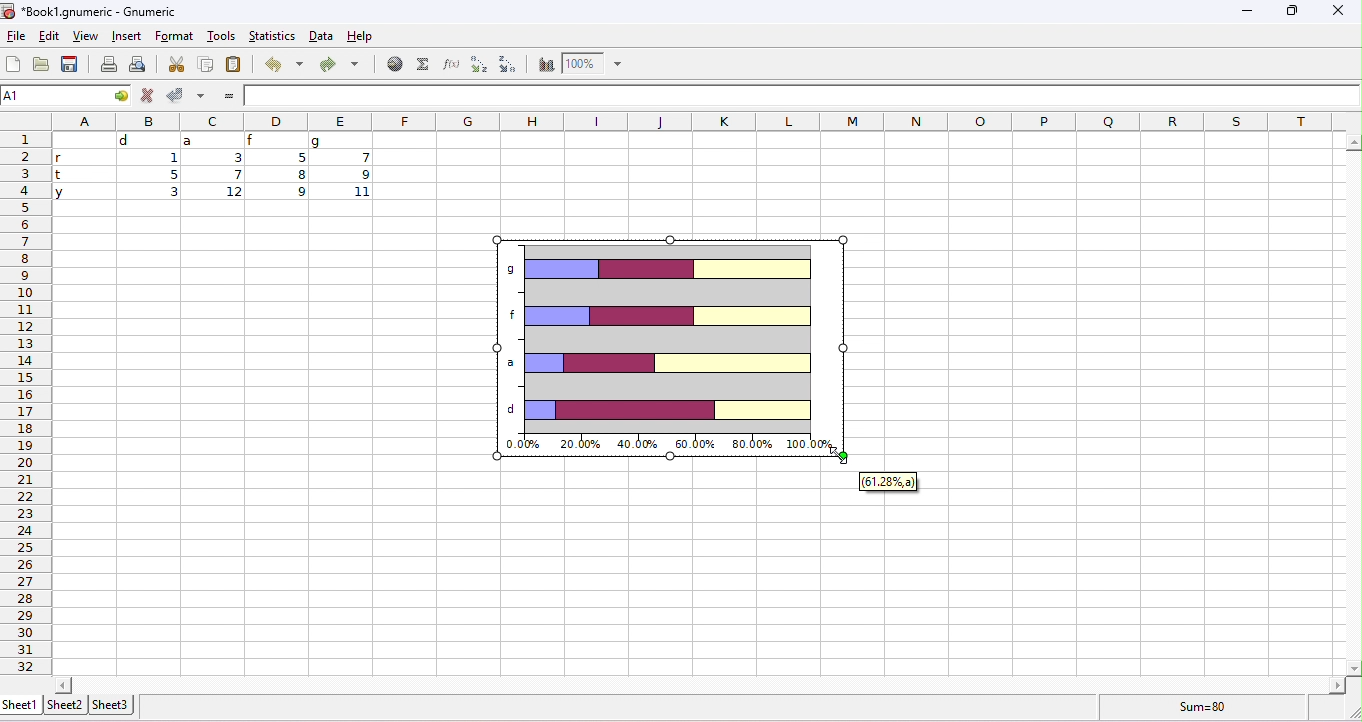 The height and width of the screenshot is (722, 1362). I want to click on copy, so click(203, 64).